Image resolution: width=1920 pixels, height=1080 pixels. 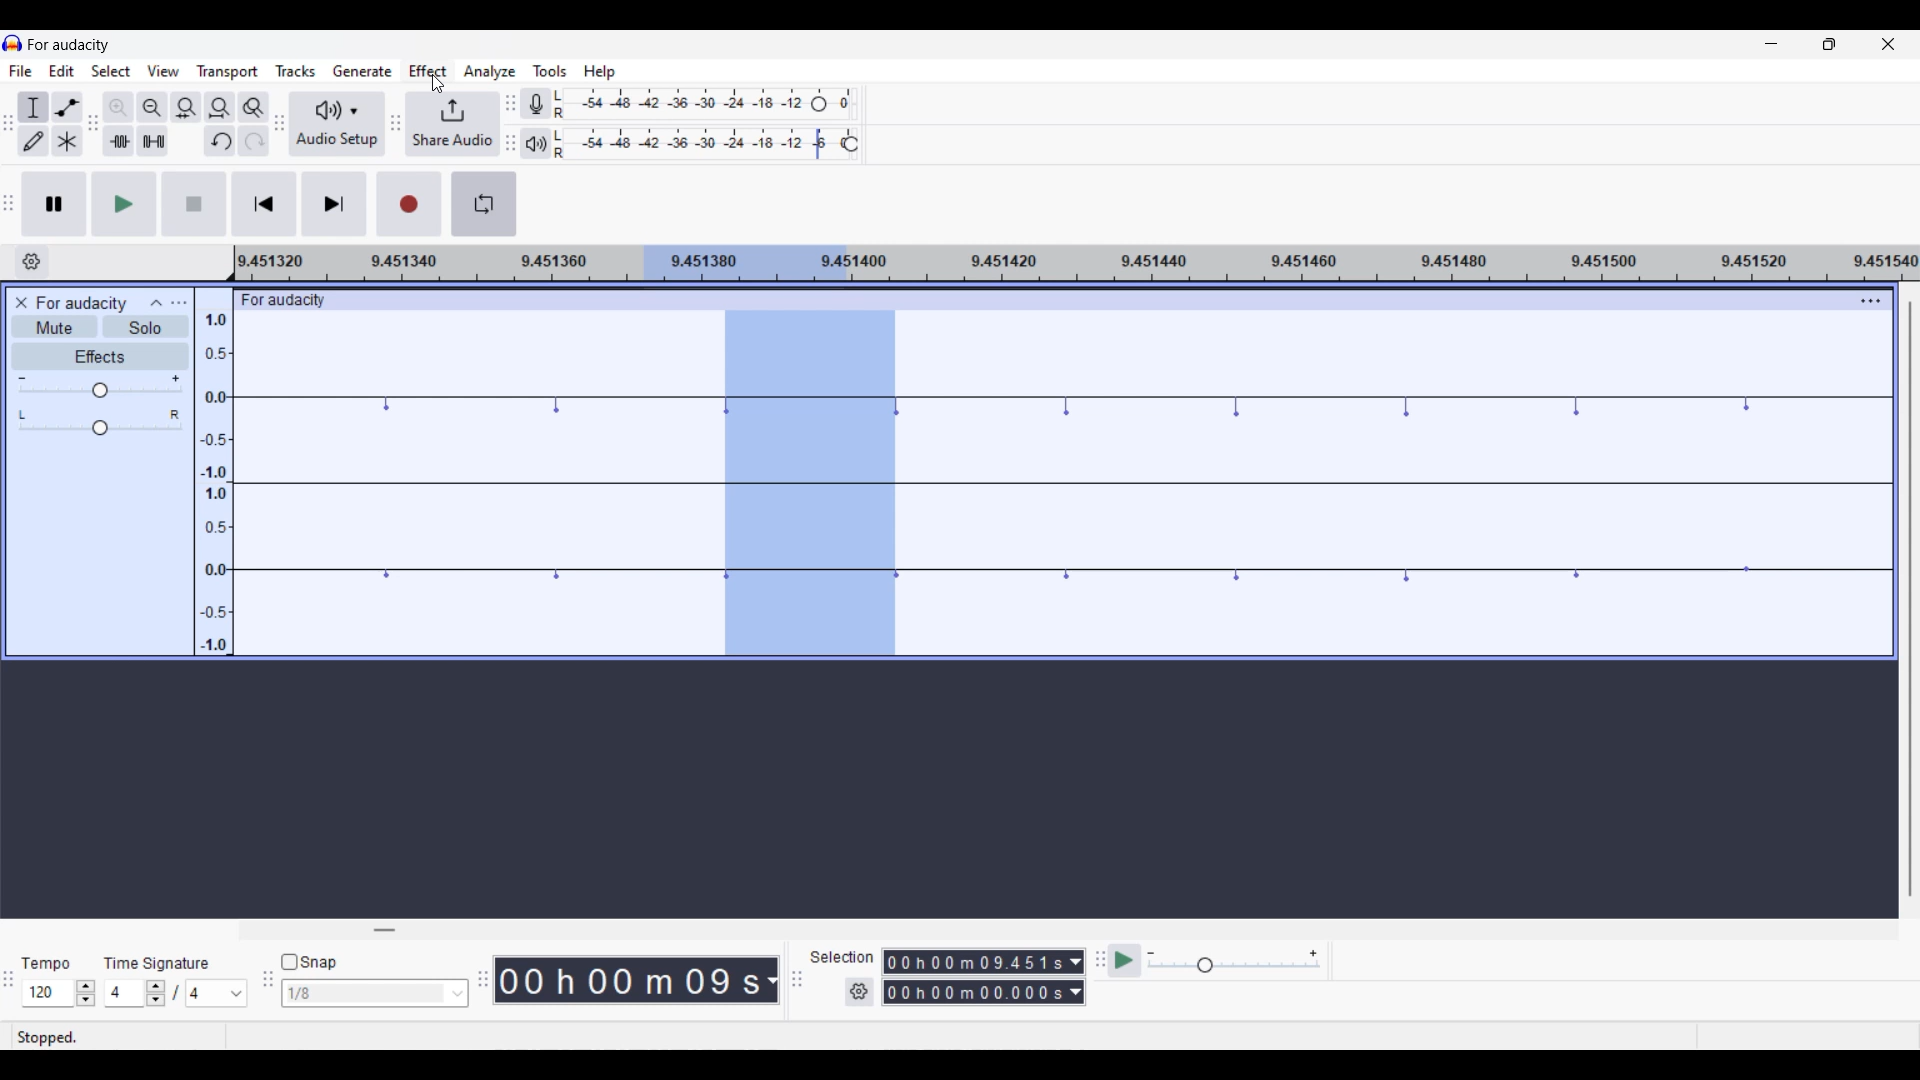 I want to click on Horizontal slide bar, so click(x=384, y=930).